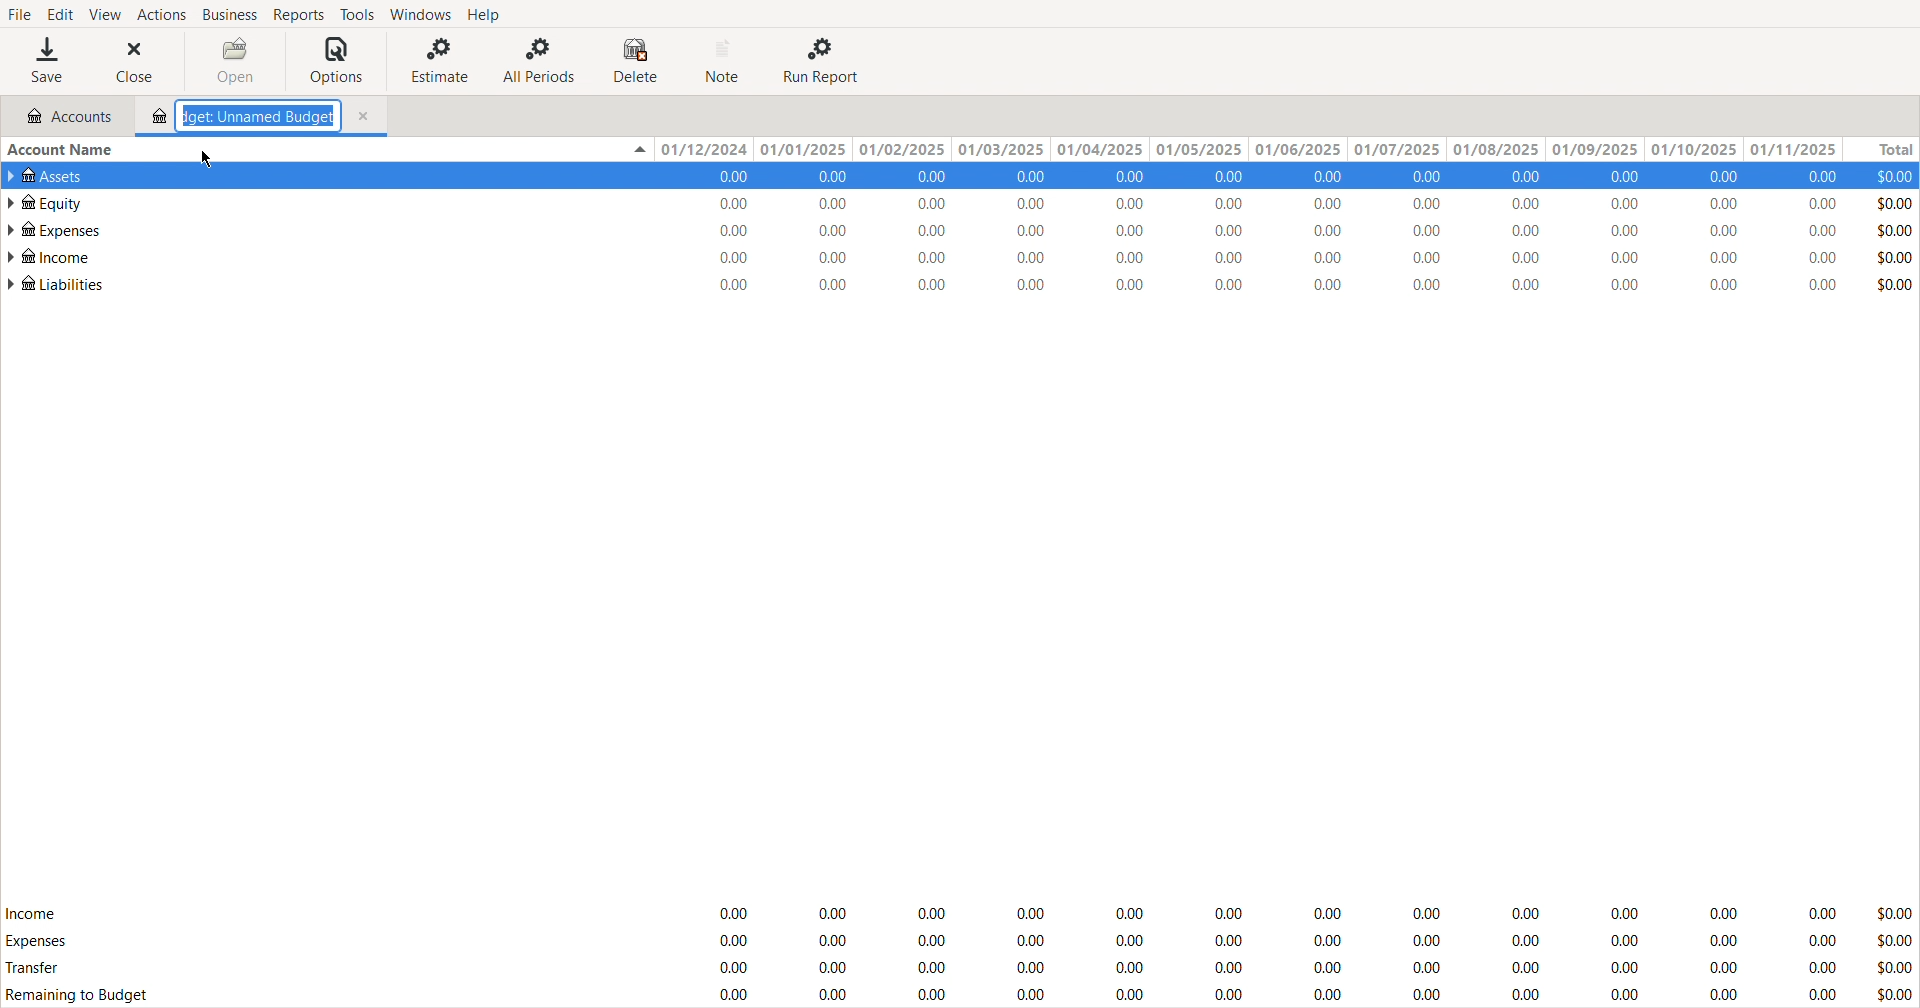 This screenshot has height=1008, width=1920. I want to click on Cursor, so click(208, 161).